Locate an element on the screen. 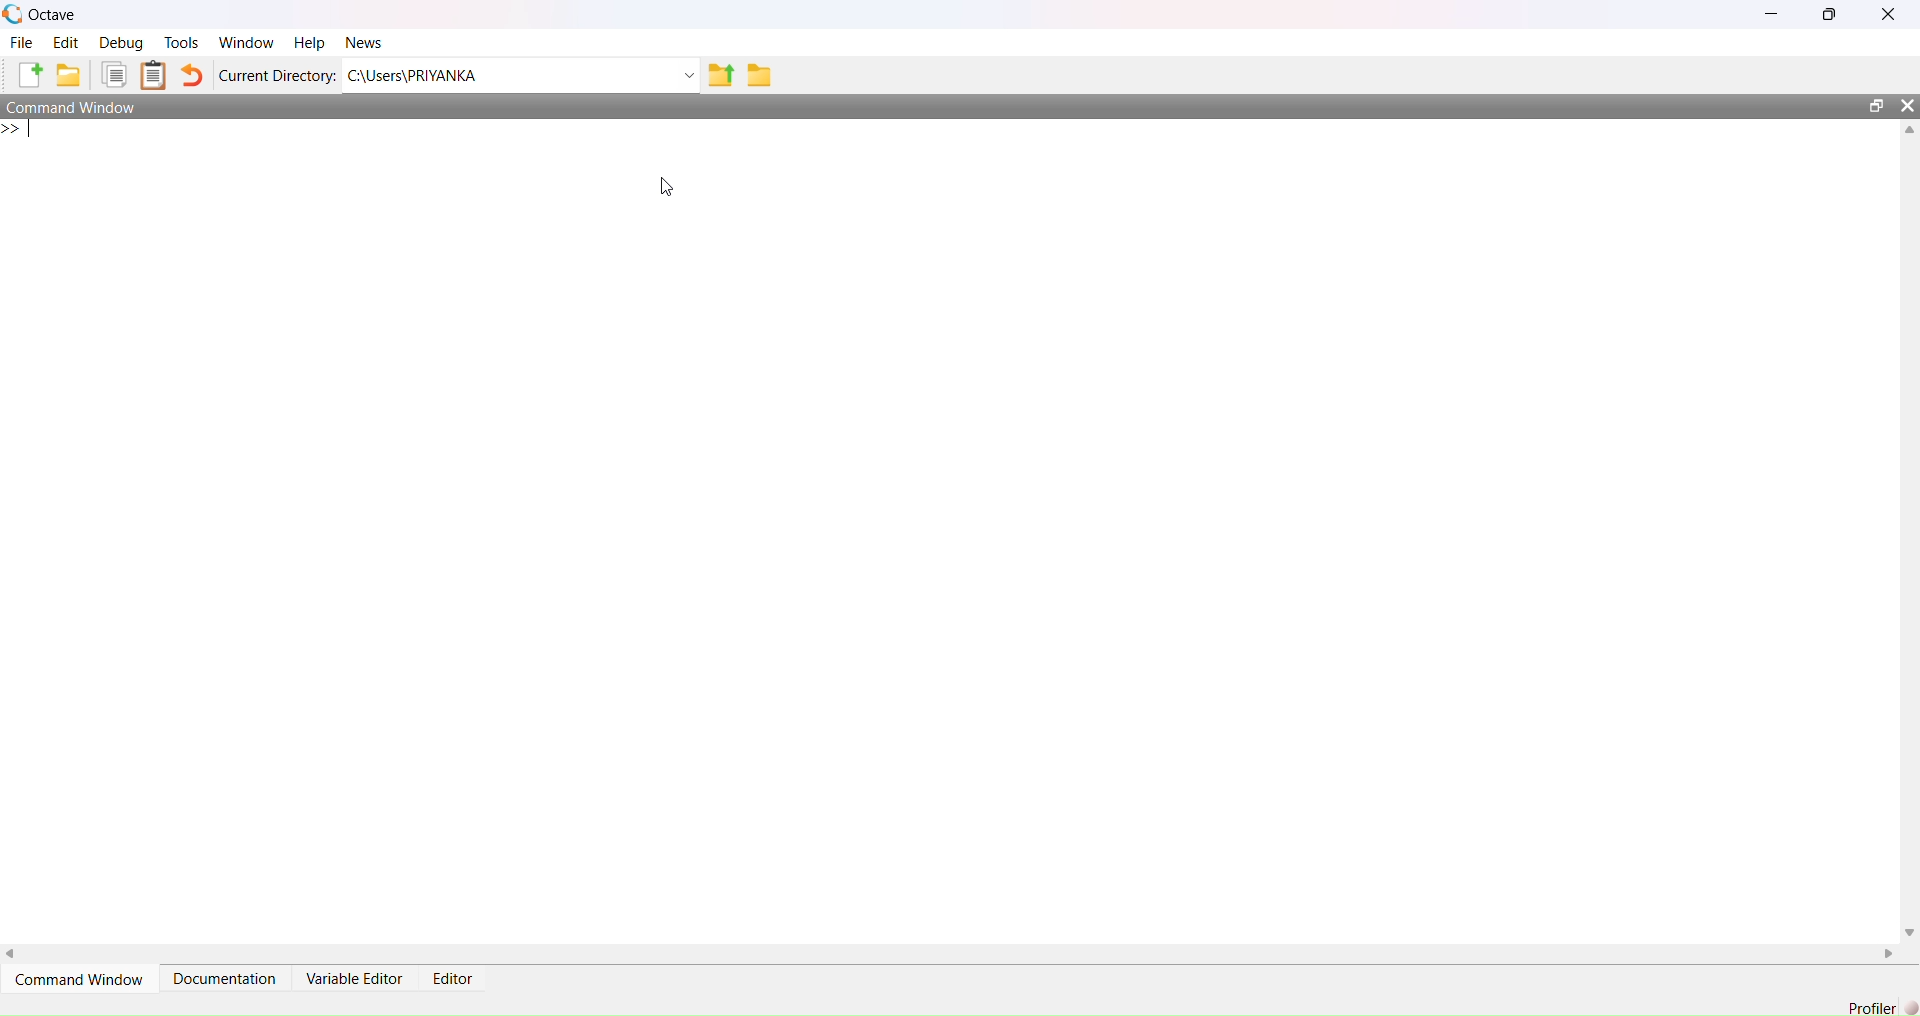 The image size is (1920, 1016). Edit is located at coordinates (66, 43).